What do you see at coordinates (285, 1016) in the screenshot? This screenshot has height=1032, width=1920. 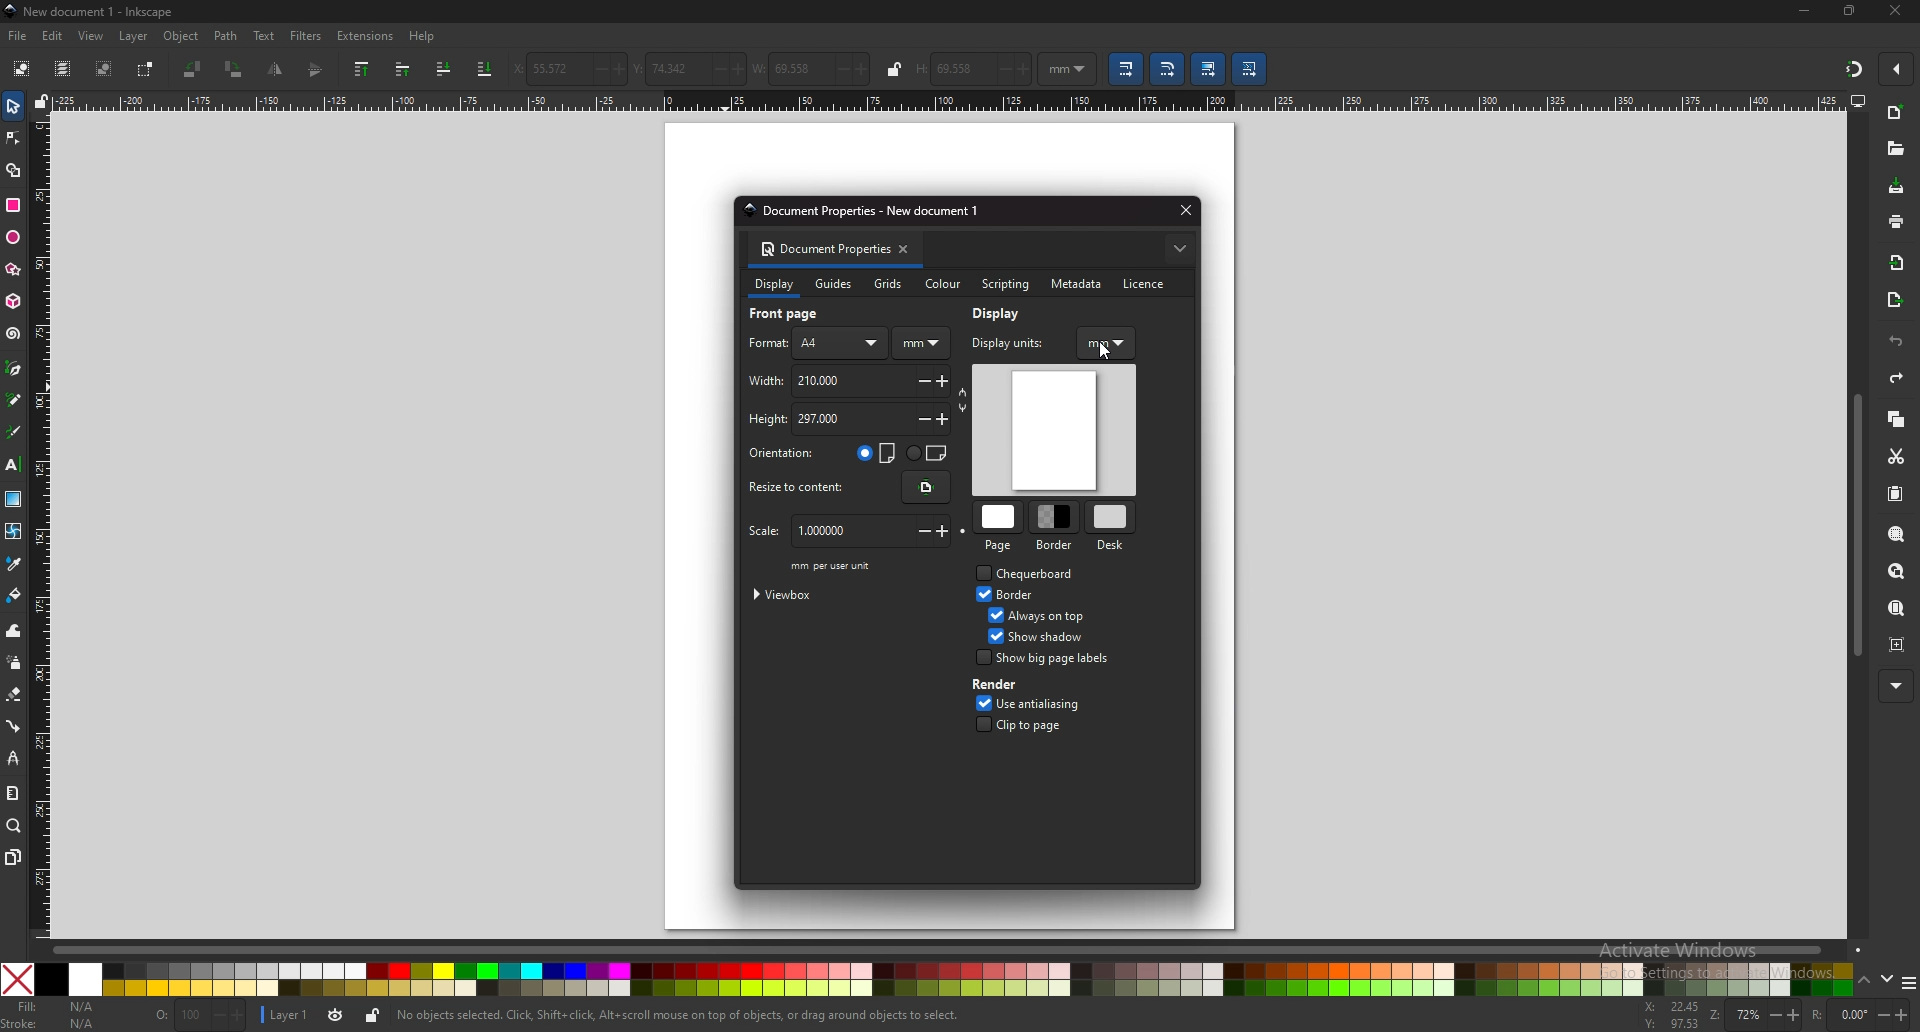 I see `layer 1` at bounding box center [285, 1016].